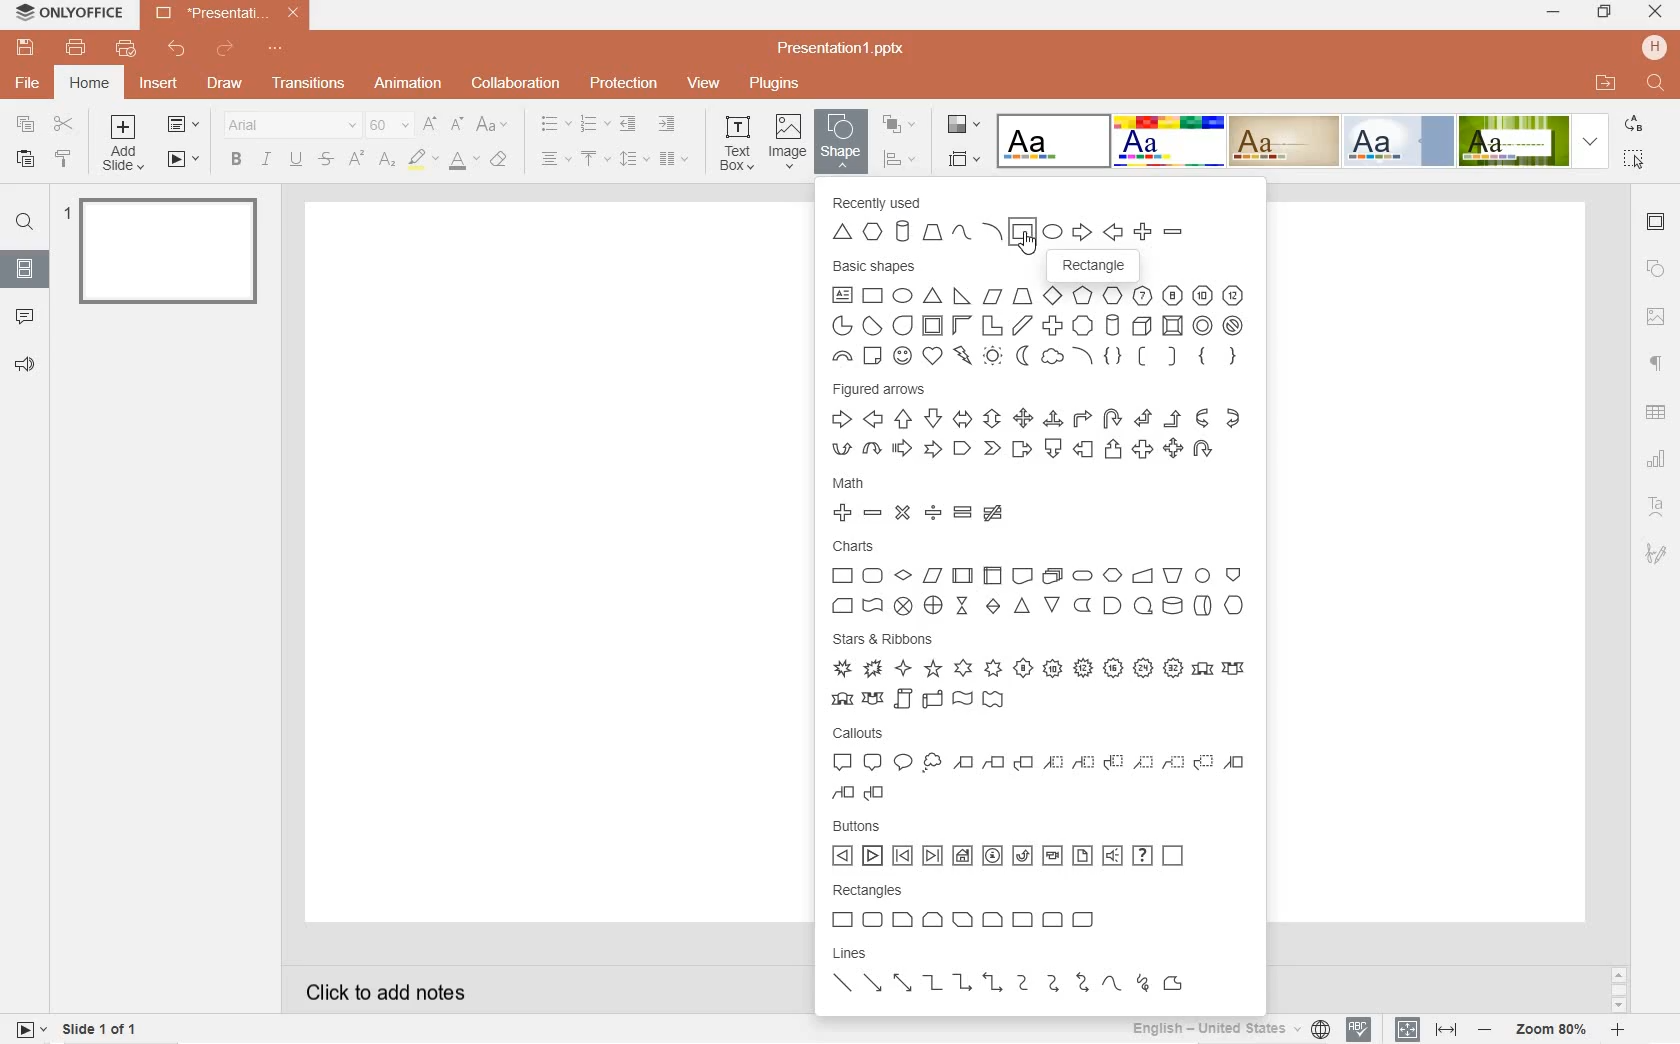  What do you see at coordinates (464, 164) in the screenshot?
I see `font color` at bounding box center [464, 164].